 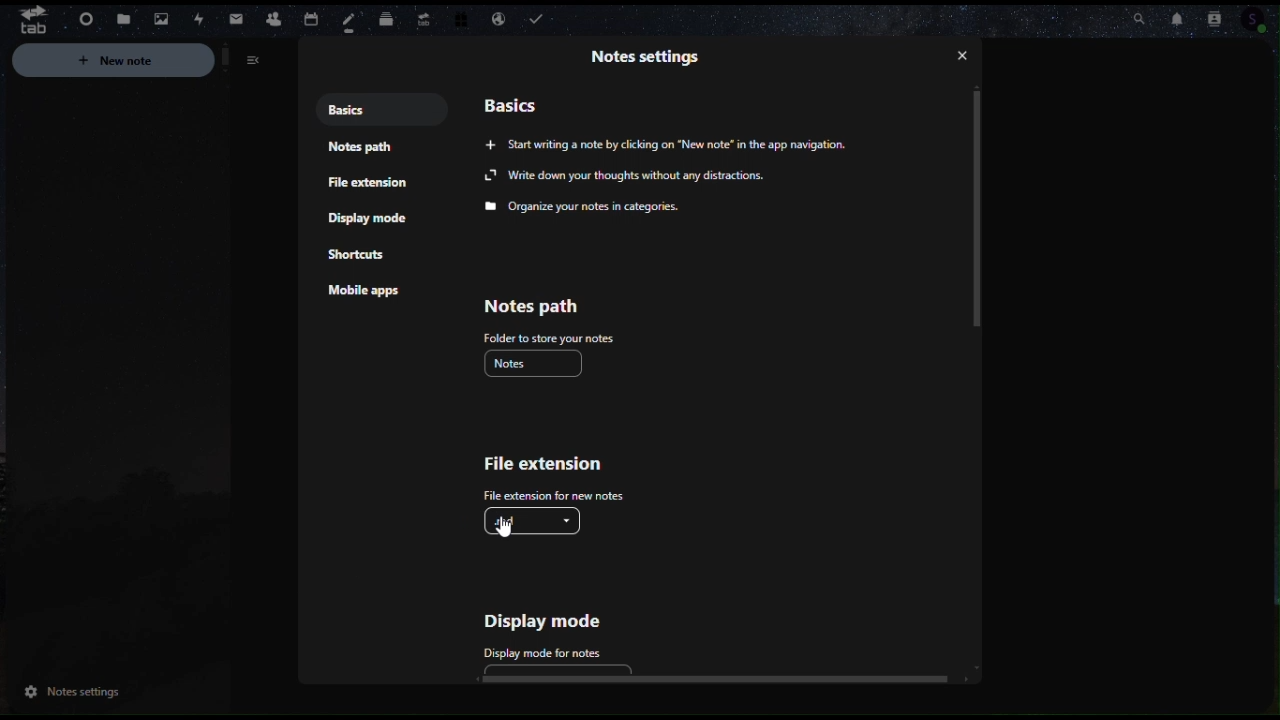 What do you see at coordinates (539, 466) in the screenshot?
I see `File extension` at bounding box center [539, 466].